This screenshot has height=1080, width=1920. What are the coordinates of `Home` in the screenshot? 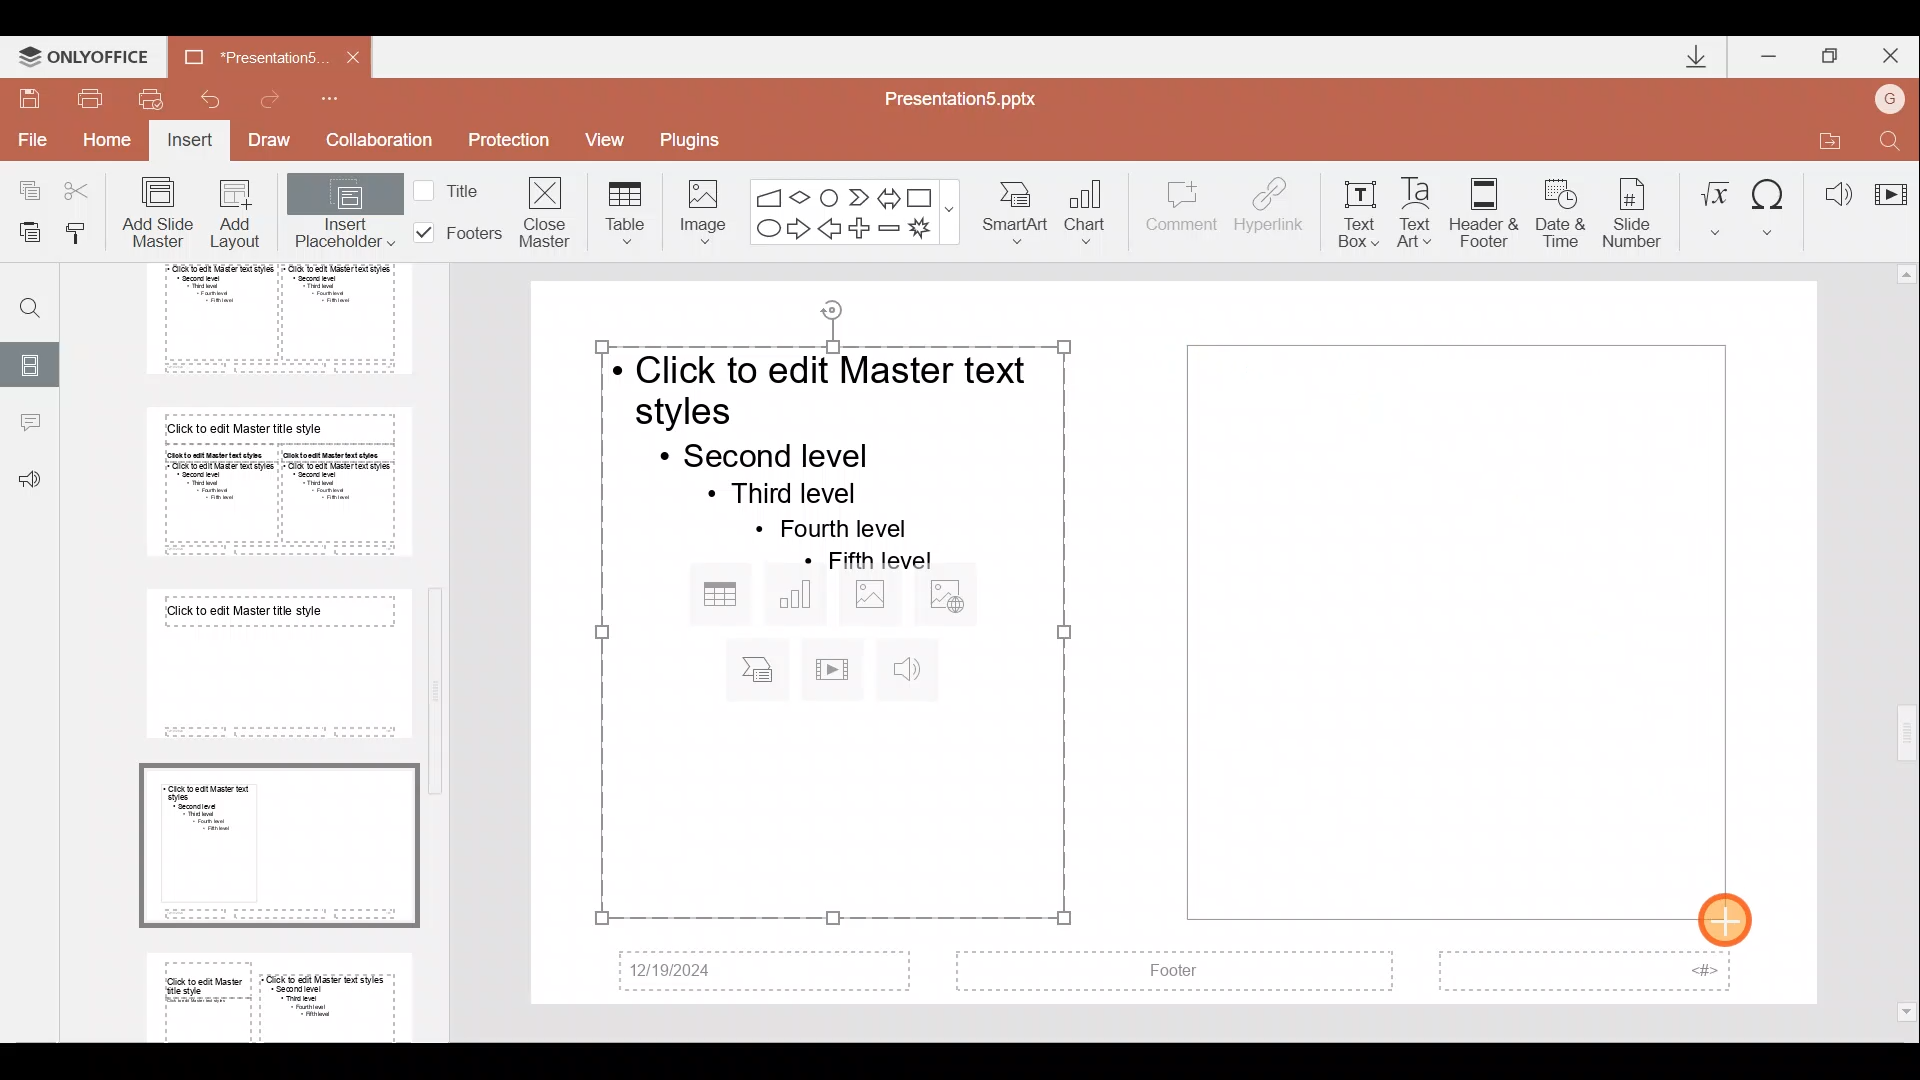 It's located at (110, 145).